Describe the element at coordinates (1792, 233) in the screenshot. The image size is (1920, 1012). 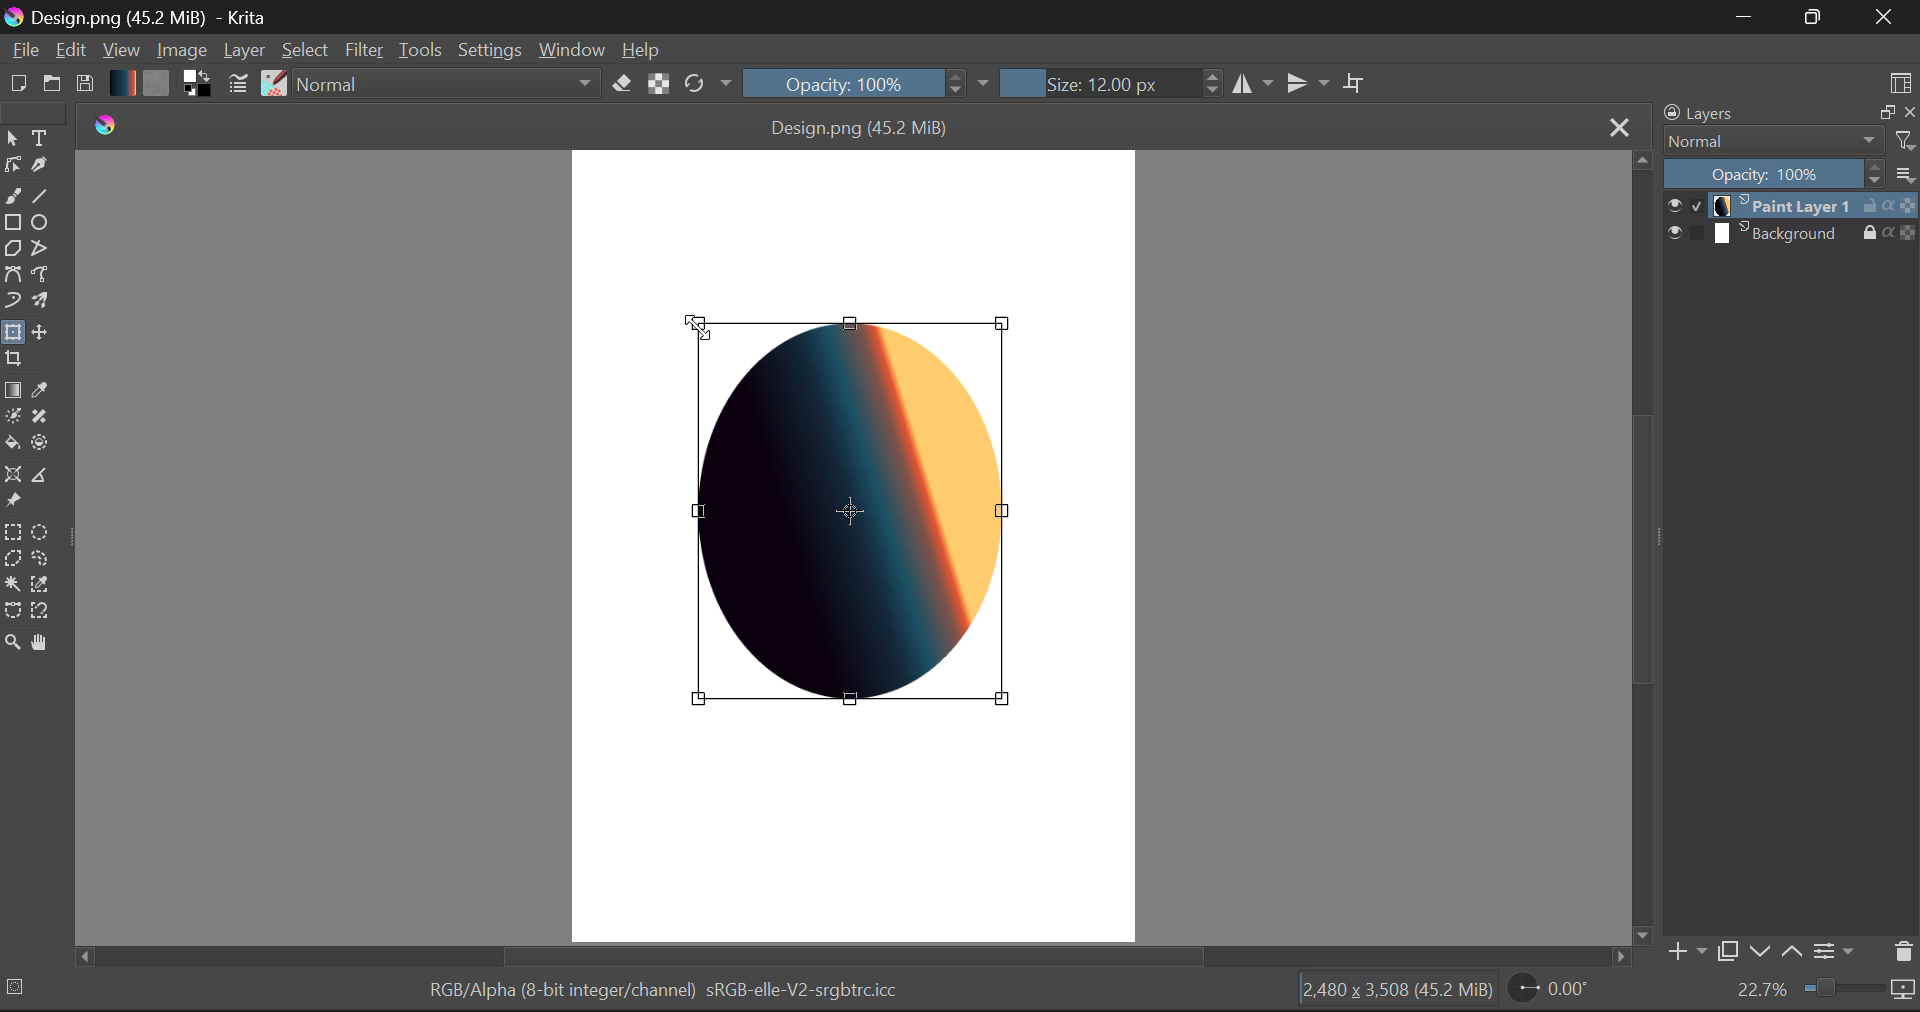
I see `Background Layer` at that location.